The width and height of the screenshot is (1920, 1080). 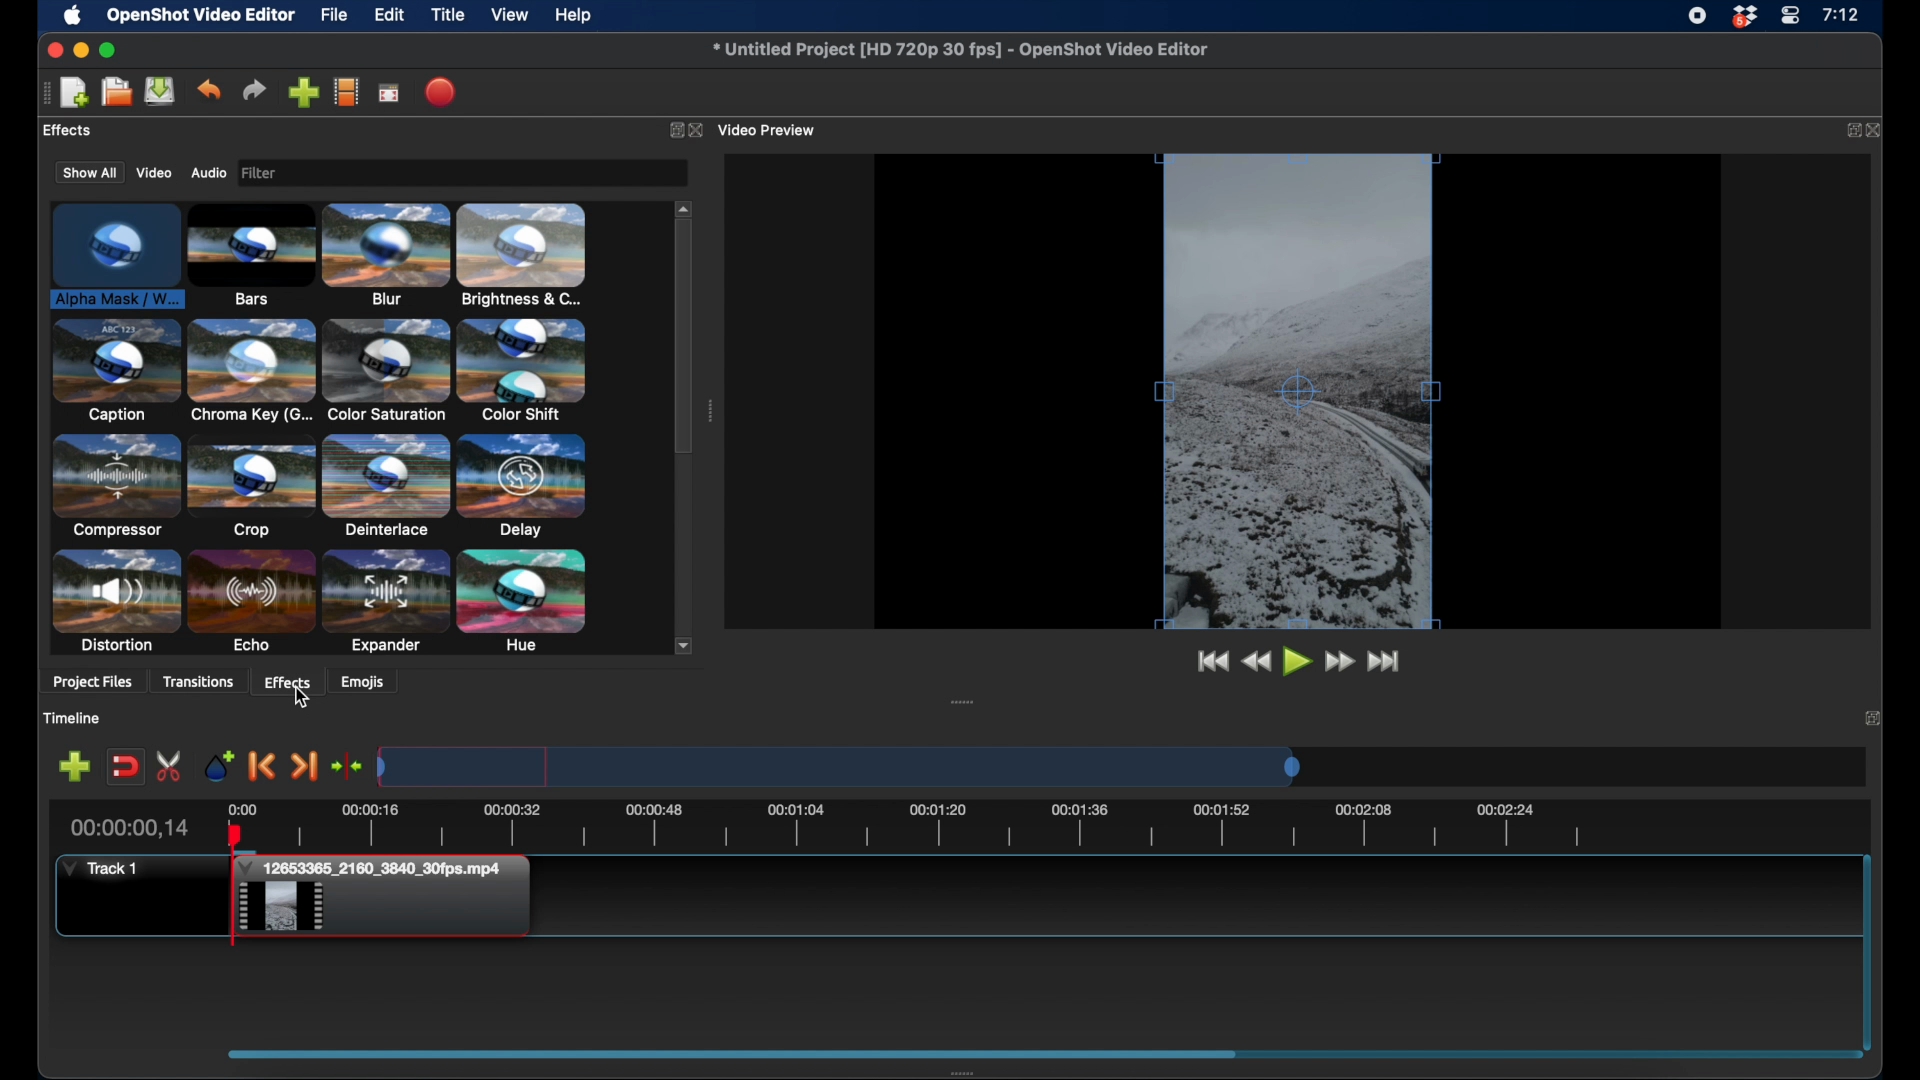 What do you see at coordinates (386, 253) in the screenshot?
I see `blur` at bounding box center [386, 253].